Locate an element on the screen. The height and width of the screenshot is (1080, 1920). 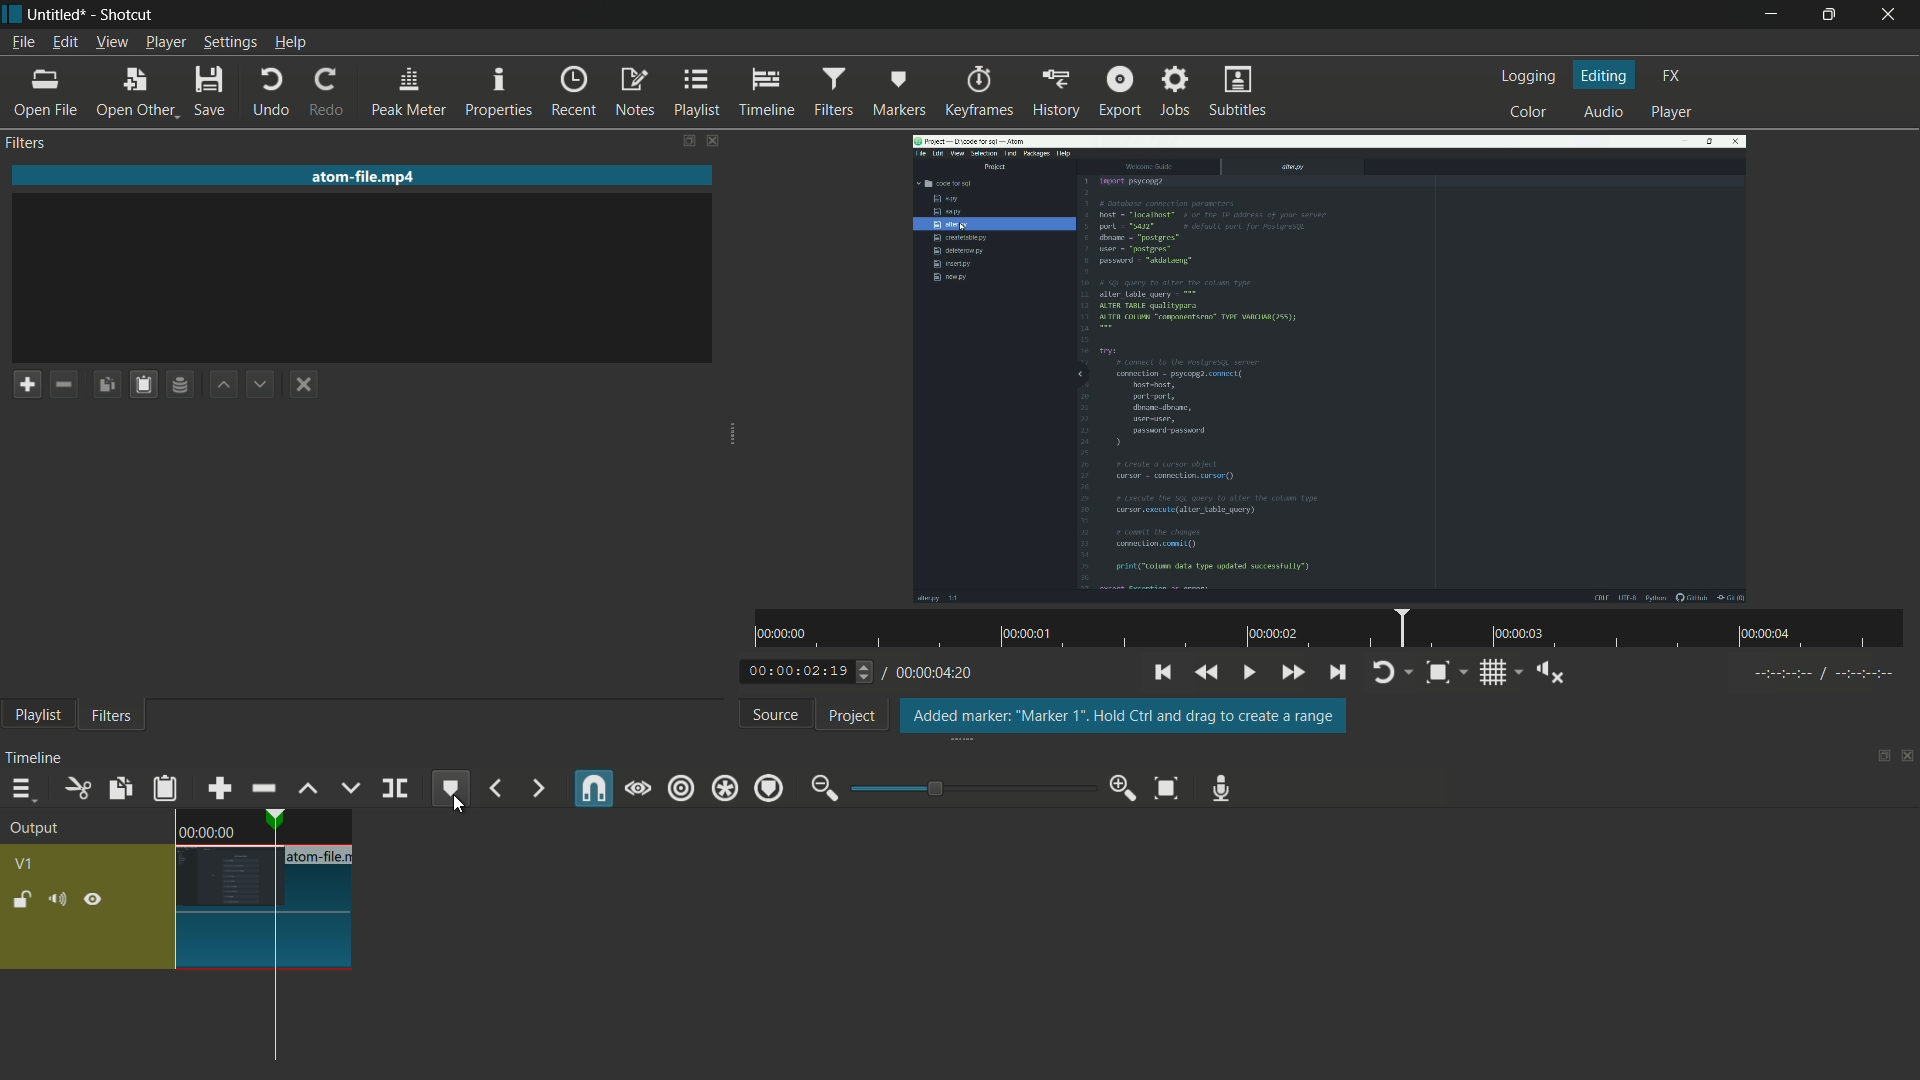
player is located at coordinates (1676, 112).